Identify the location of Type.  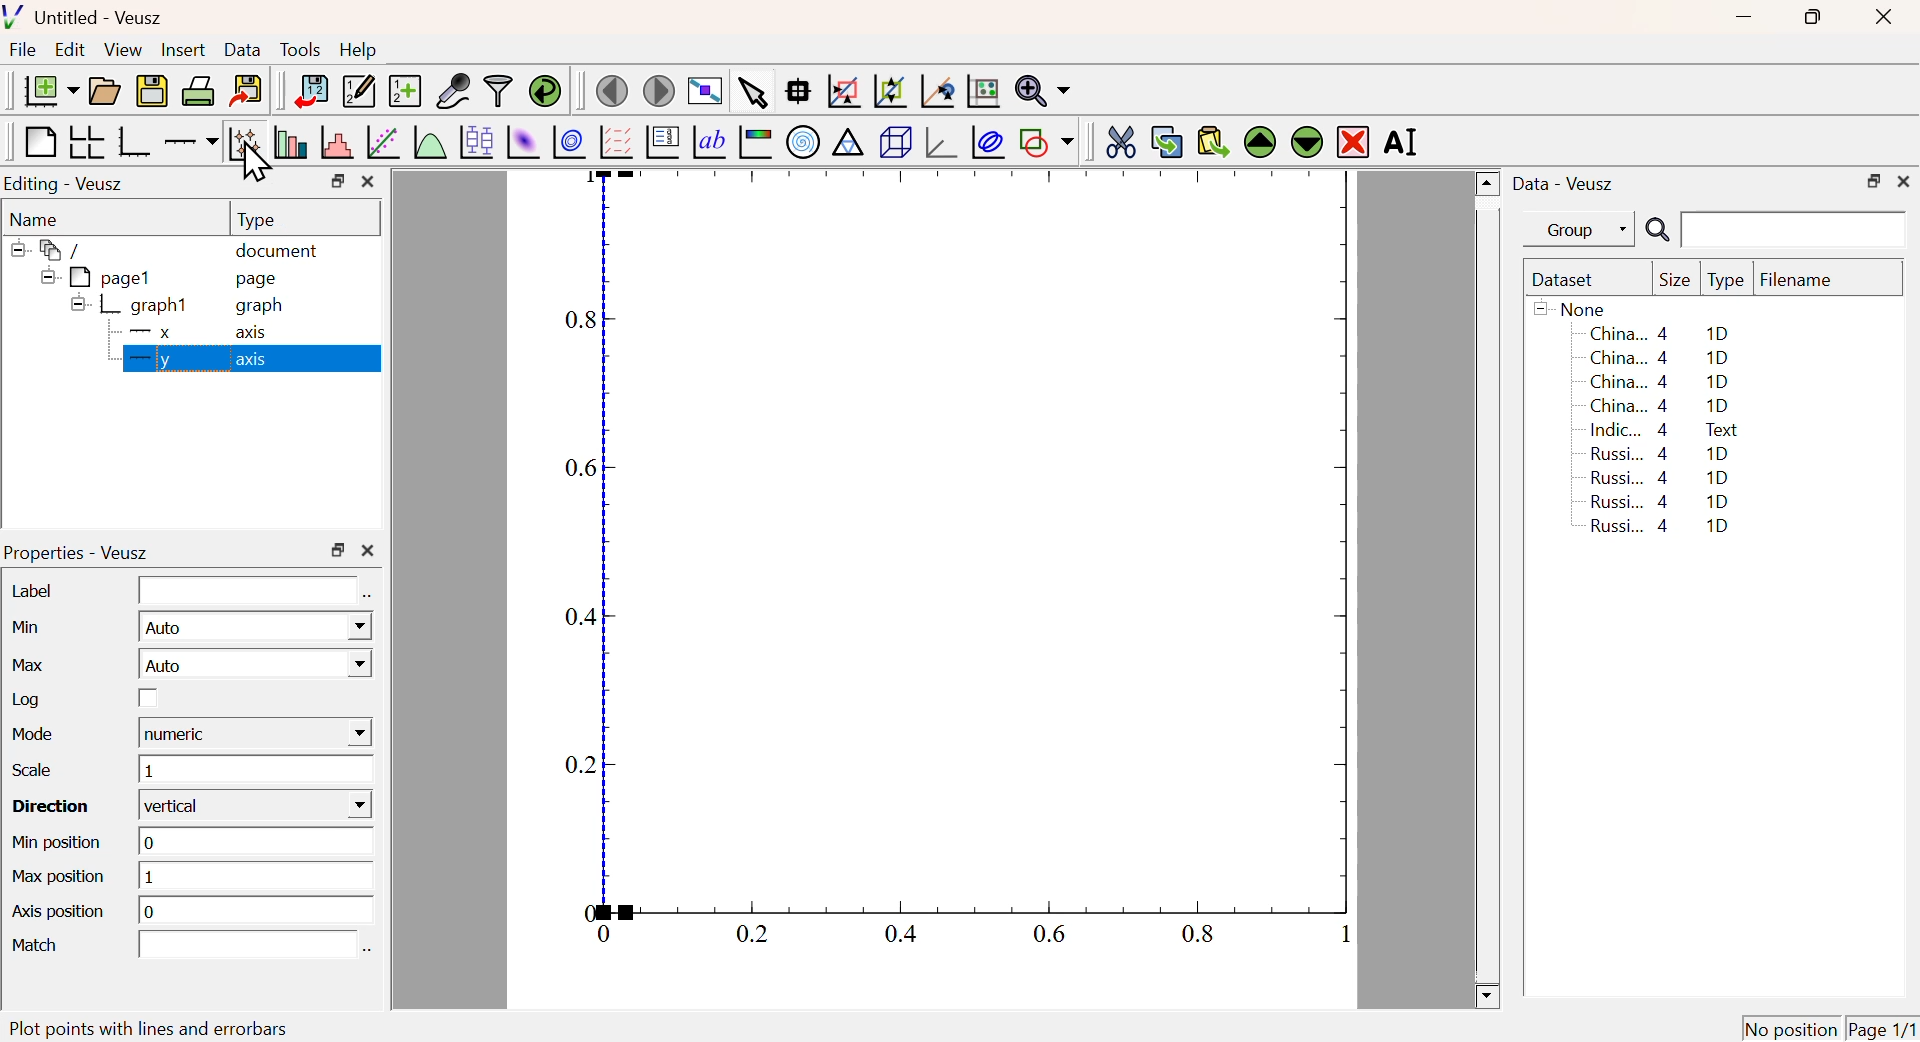
(1726, 281).